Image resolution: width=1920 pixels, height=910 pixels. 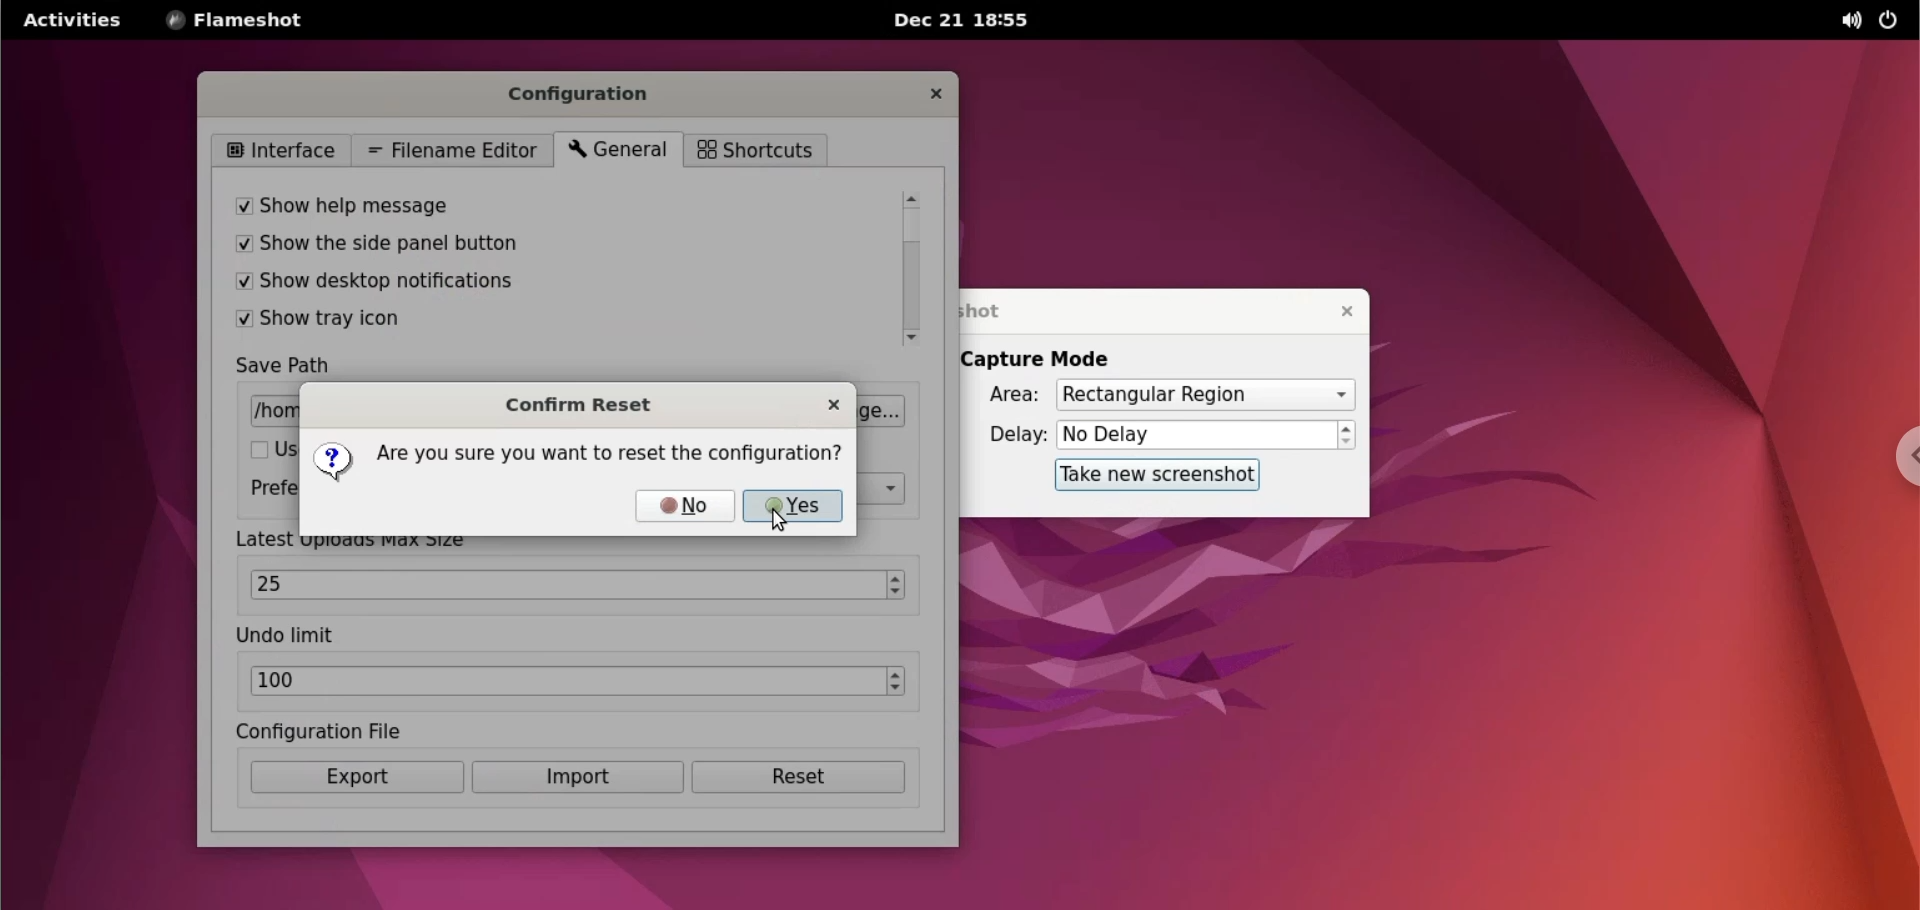 What do you see at coordinates (1149, 474) in the screenshot?
I see `take new screenshot` at bounding box center [1149, 474].